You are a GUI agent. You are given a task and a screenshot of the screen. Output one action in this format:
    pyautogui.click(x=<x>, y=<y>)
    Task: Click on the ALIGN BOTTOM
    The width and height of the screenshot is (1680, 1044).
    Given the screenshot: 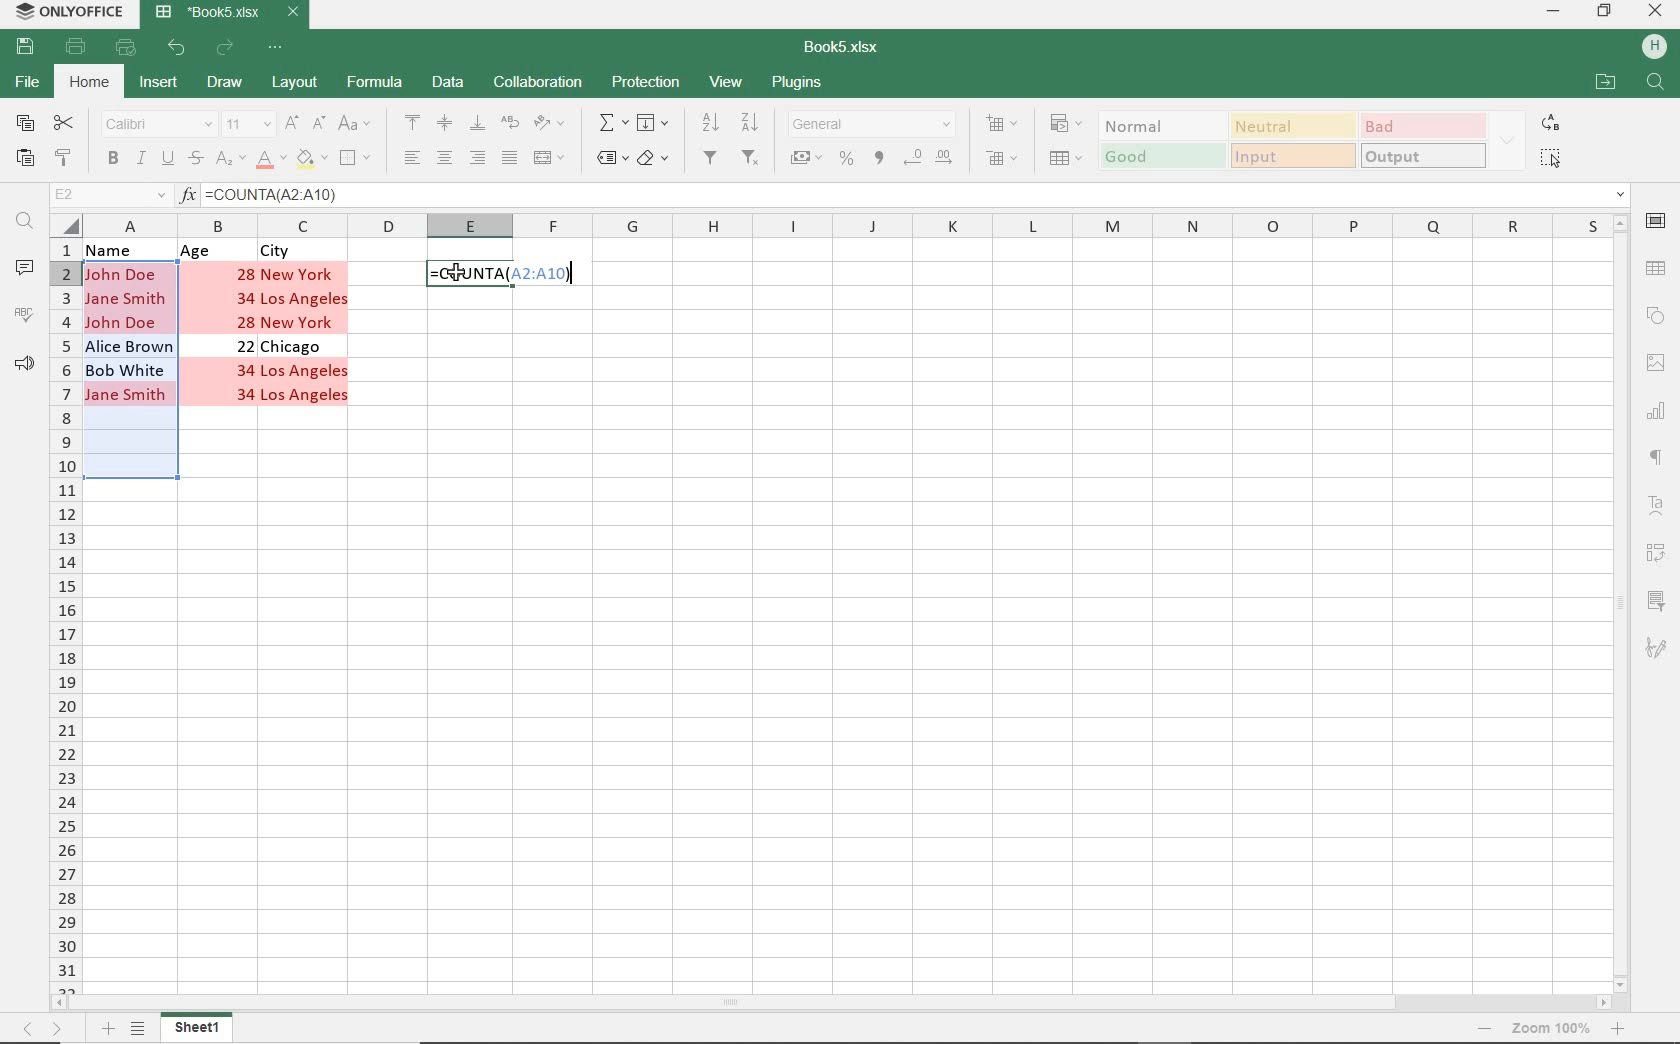 What is the action you would take?
    pyautogui.click(x=475, y=123)
    